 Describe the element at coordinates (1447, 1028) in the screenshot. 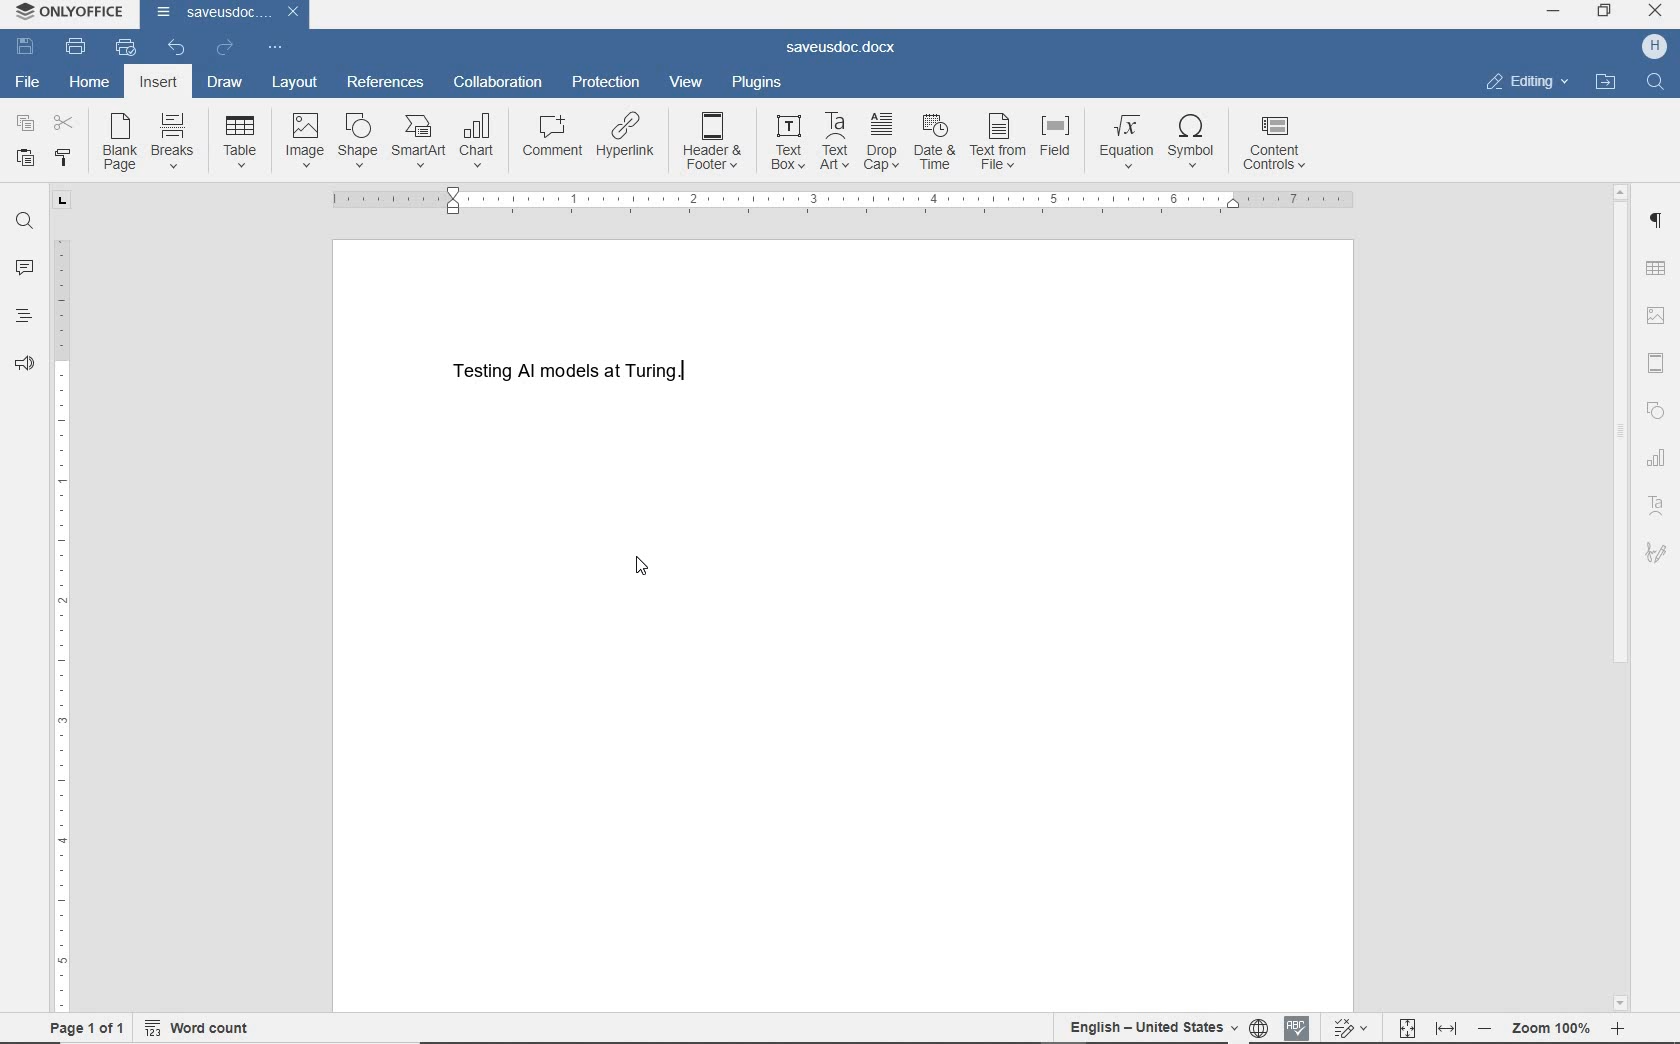

I see `Fit to width` at that location.